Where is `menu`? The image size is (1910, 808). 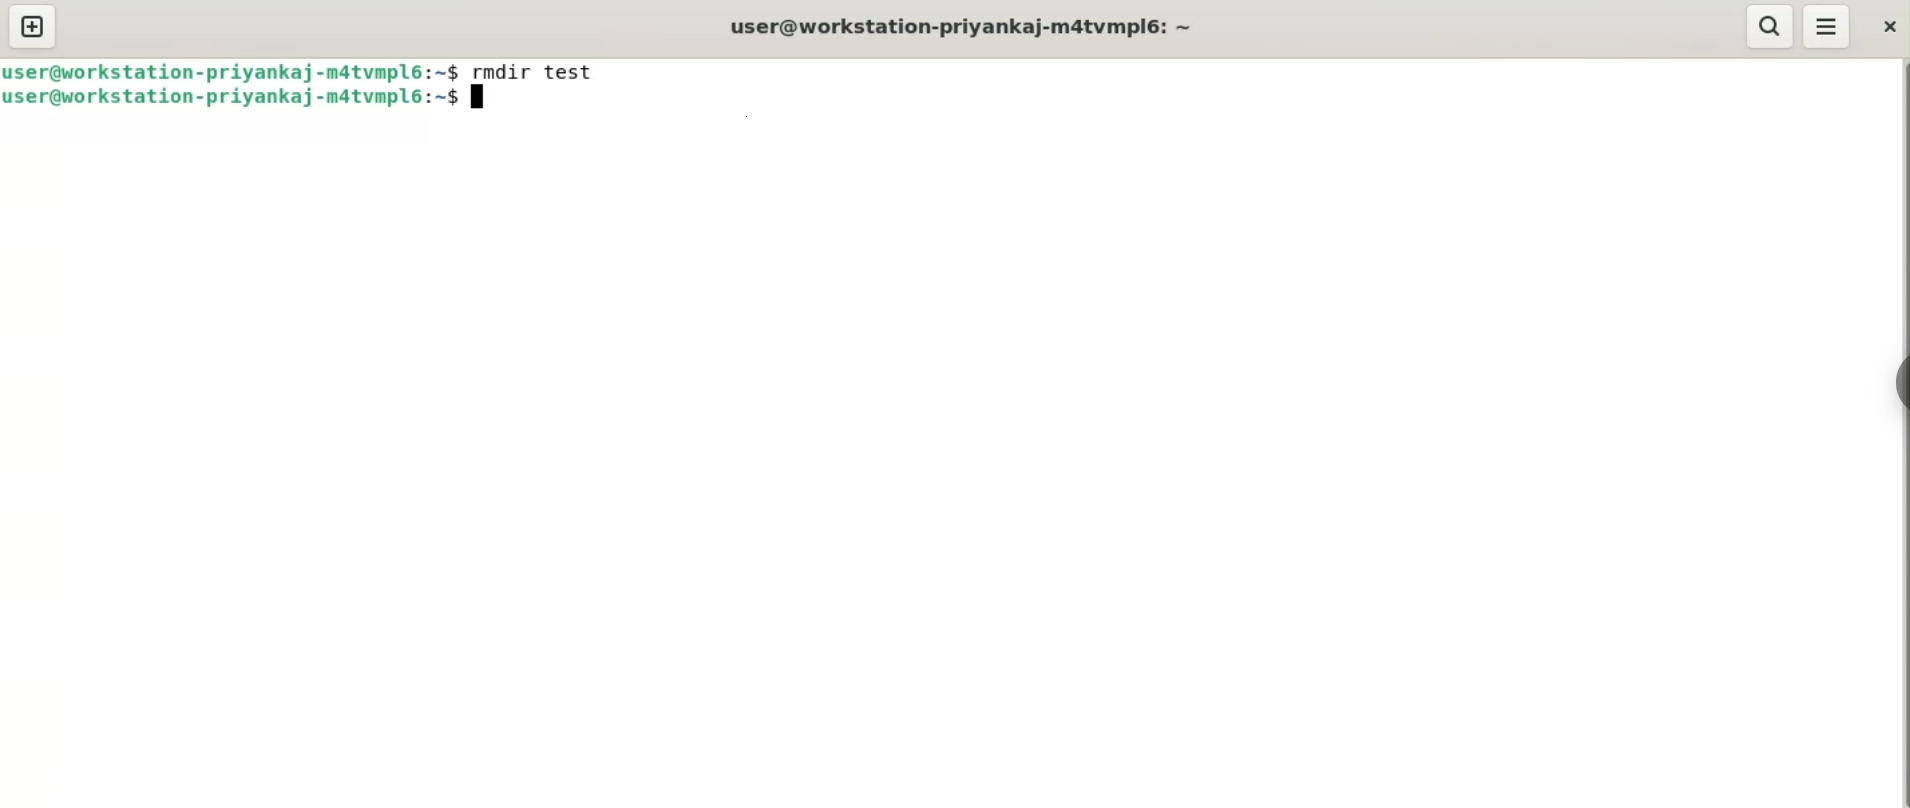
menu is located at coordinates (1826, 27).